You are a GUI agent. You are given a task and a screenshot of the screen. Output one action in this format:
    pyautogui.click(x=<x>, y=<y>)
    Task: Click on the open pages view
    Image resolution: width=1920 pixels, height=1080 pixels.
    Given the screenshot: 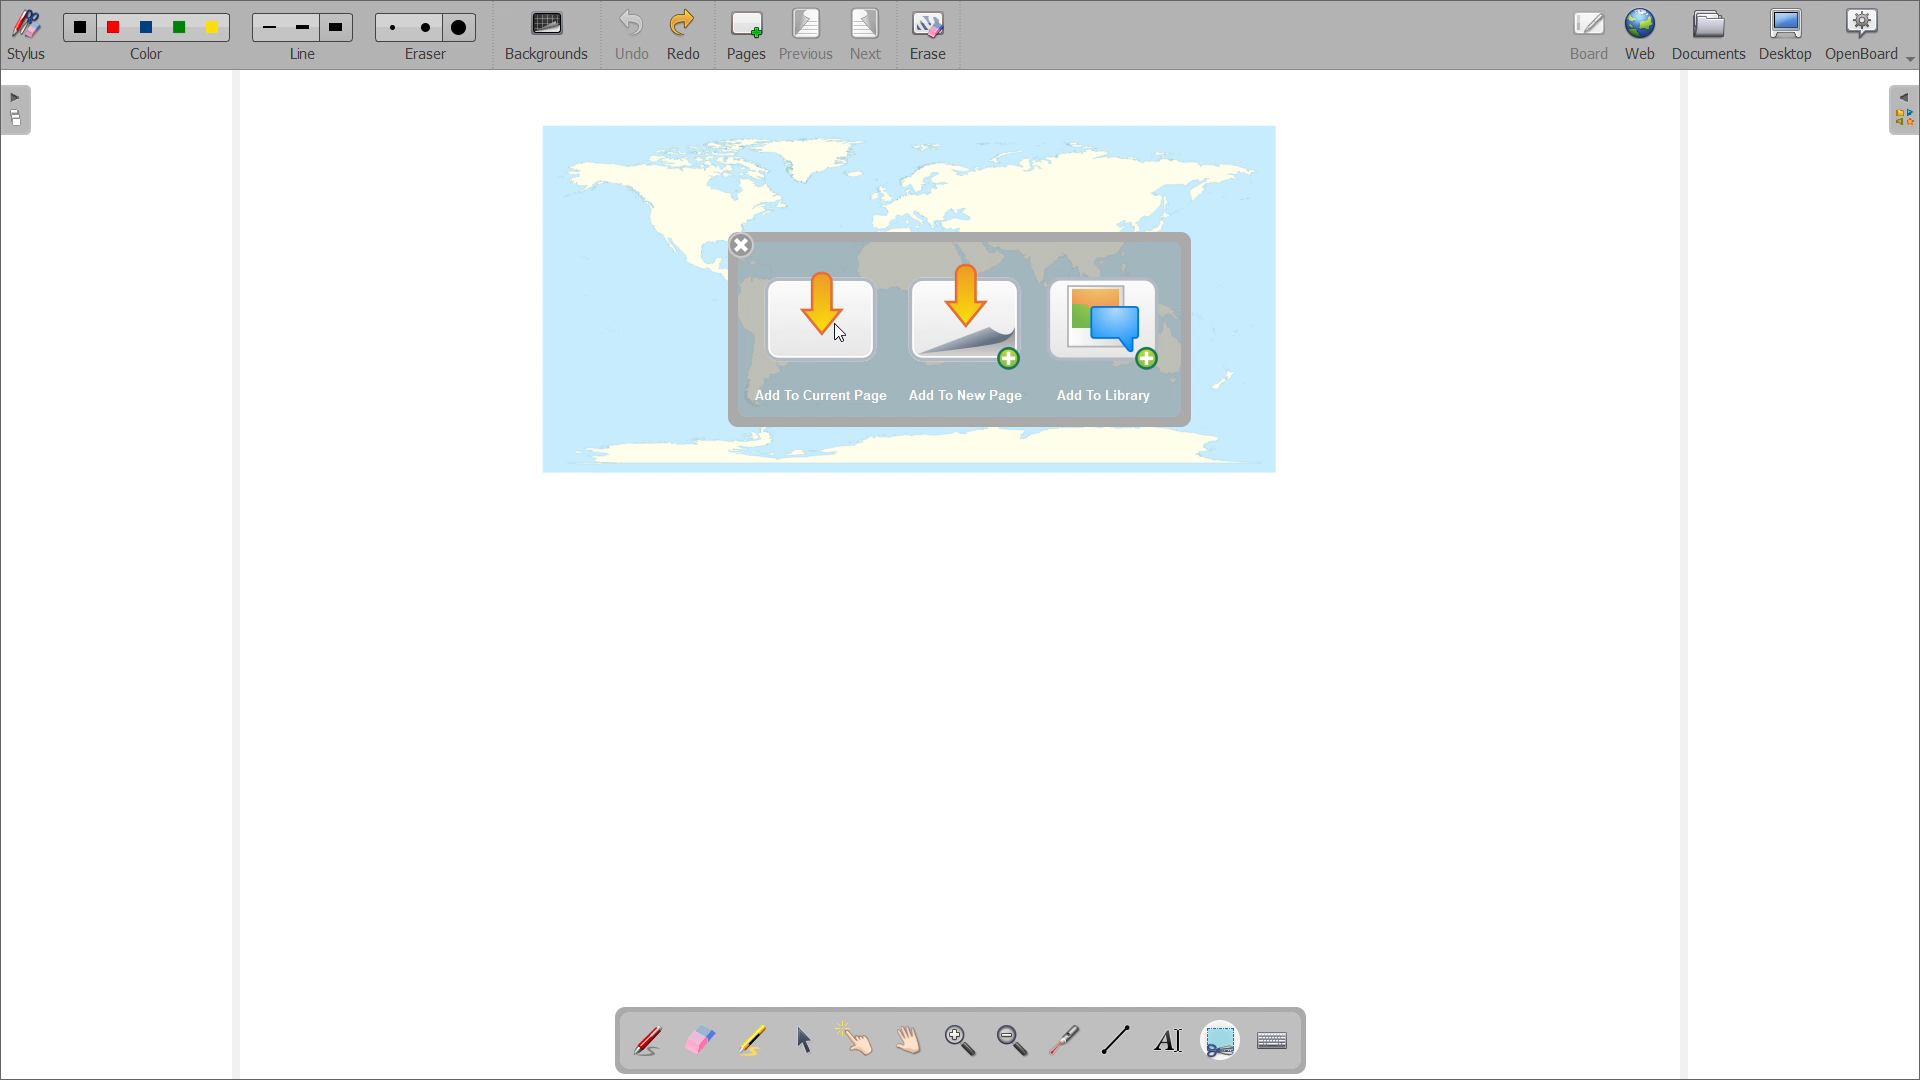 What is the action you would take?
    pyautogui.click(x=16, y=110)
    